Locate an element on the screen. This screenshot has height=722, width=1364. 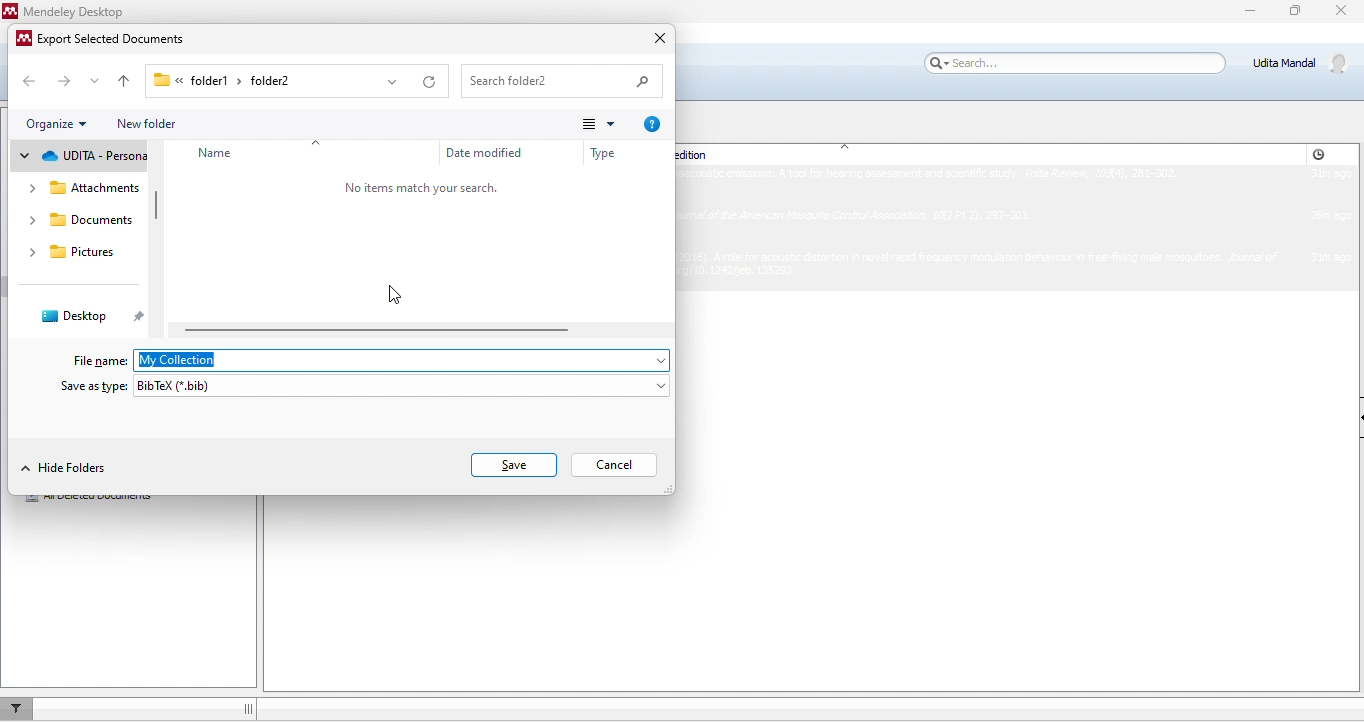
filter is located at coordinates (21, 707).